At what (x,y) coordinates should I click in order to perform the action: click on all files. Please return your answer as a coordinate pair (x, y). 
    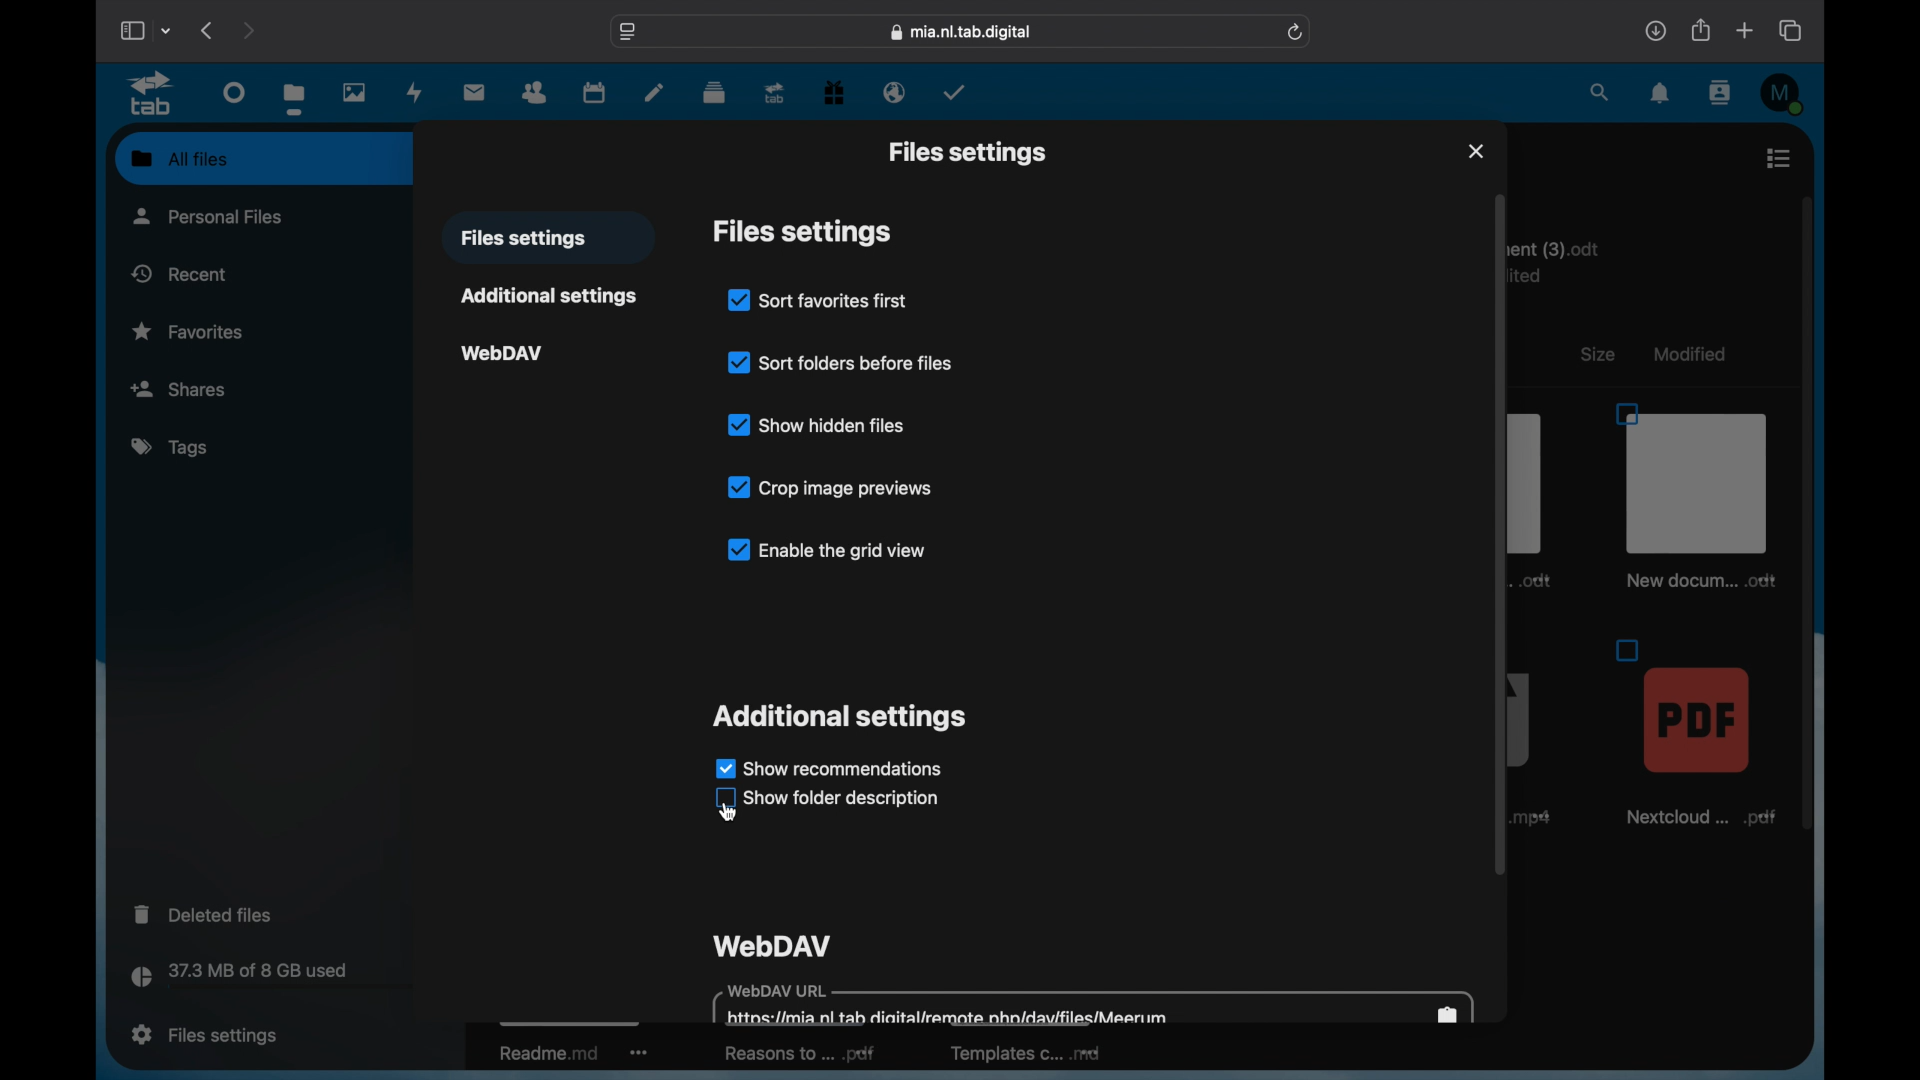
    Looking at the image, I should click on (180, 158).